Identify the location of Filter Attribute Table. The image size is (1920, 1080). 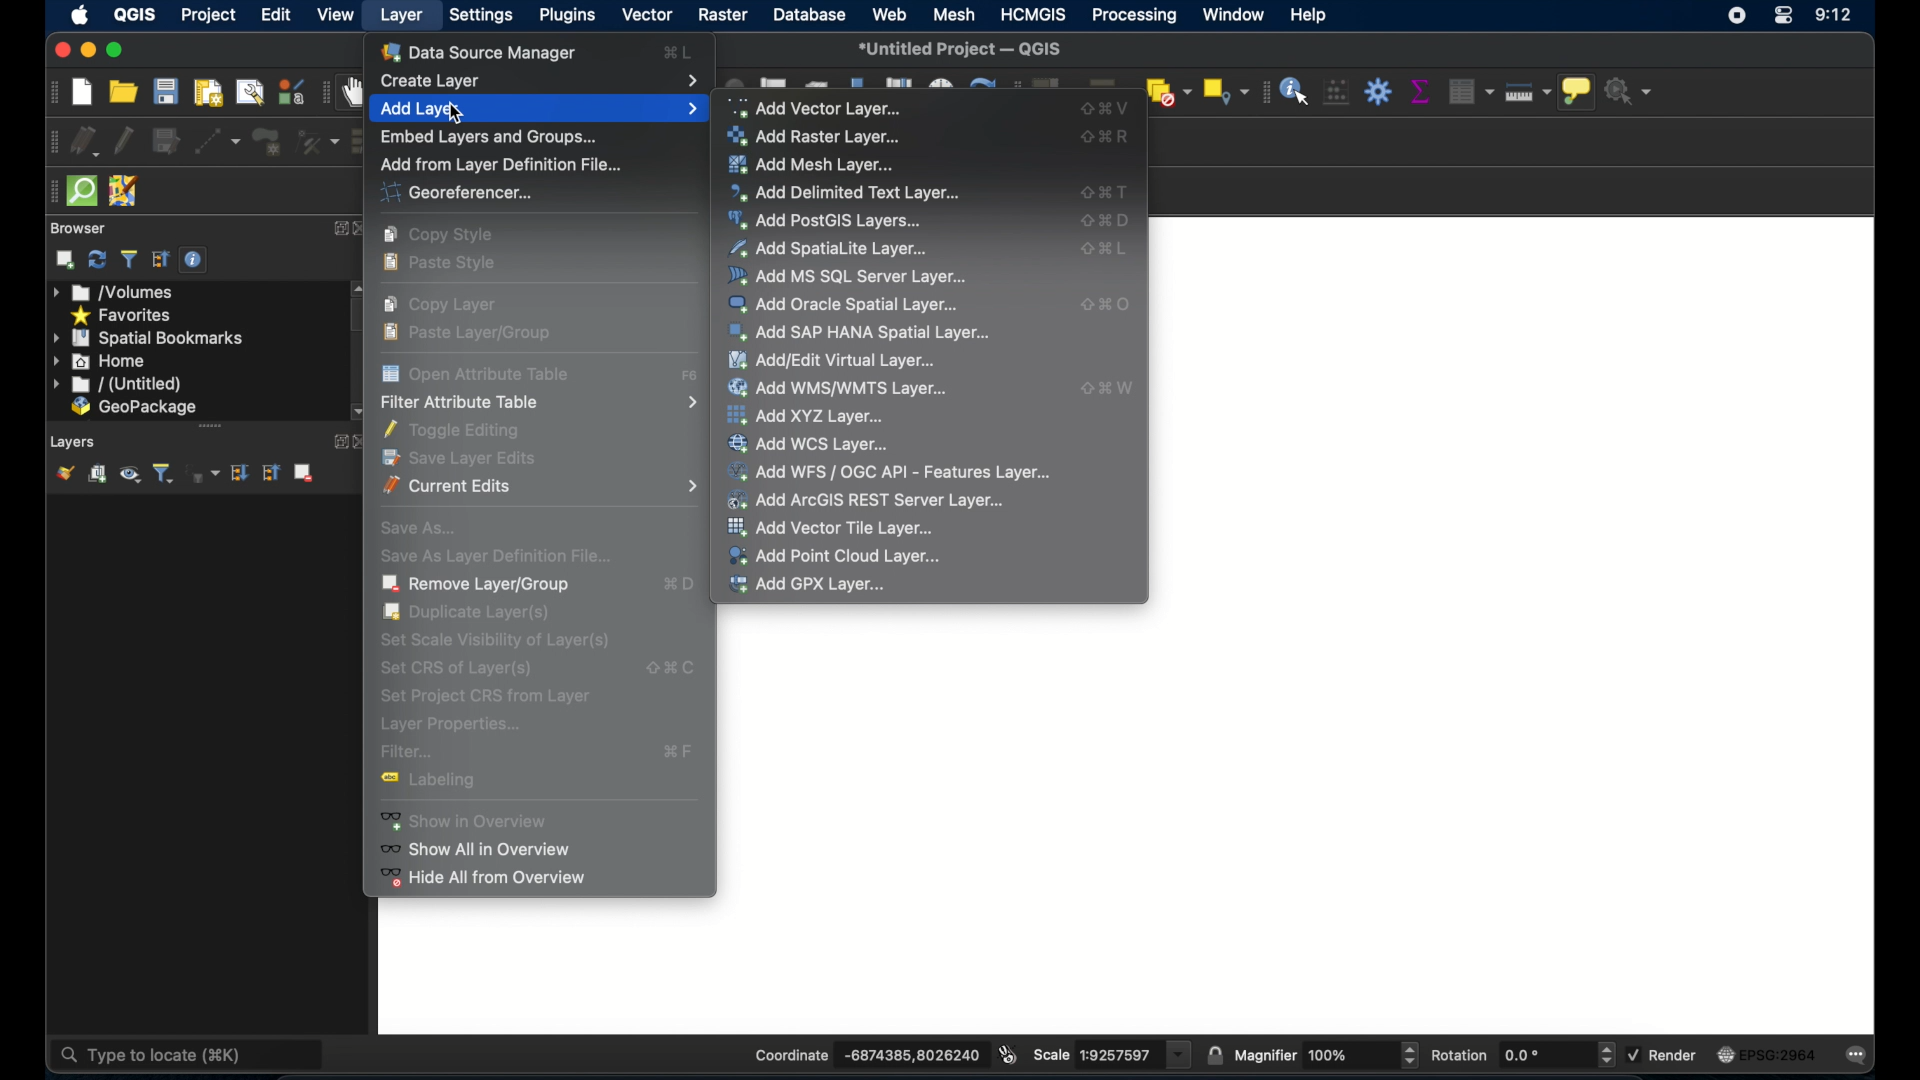
(540, 404).